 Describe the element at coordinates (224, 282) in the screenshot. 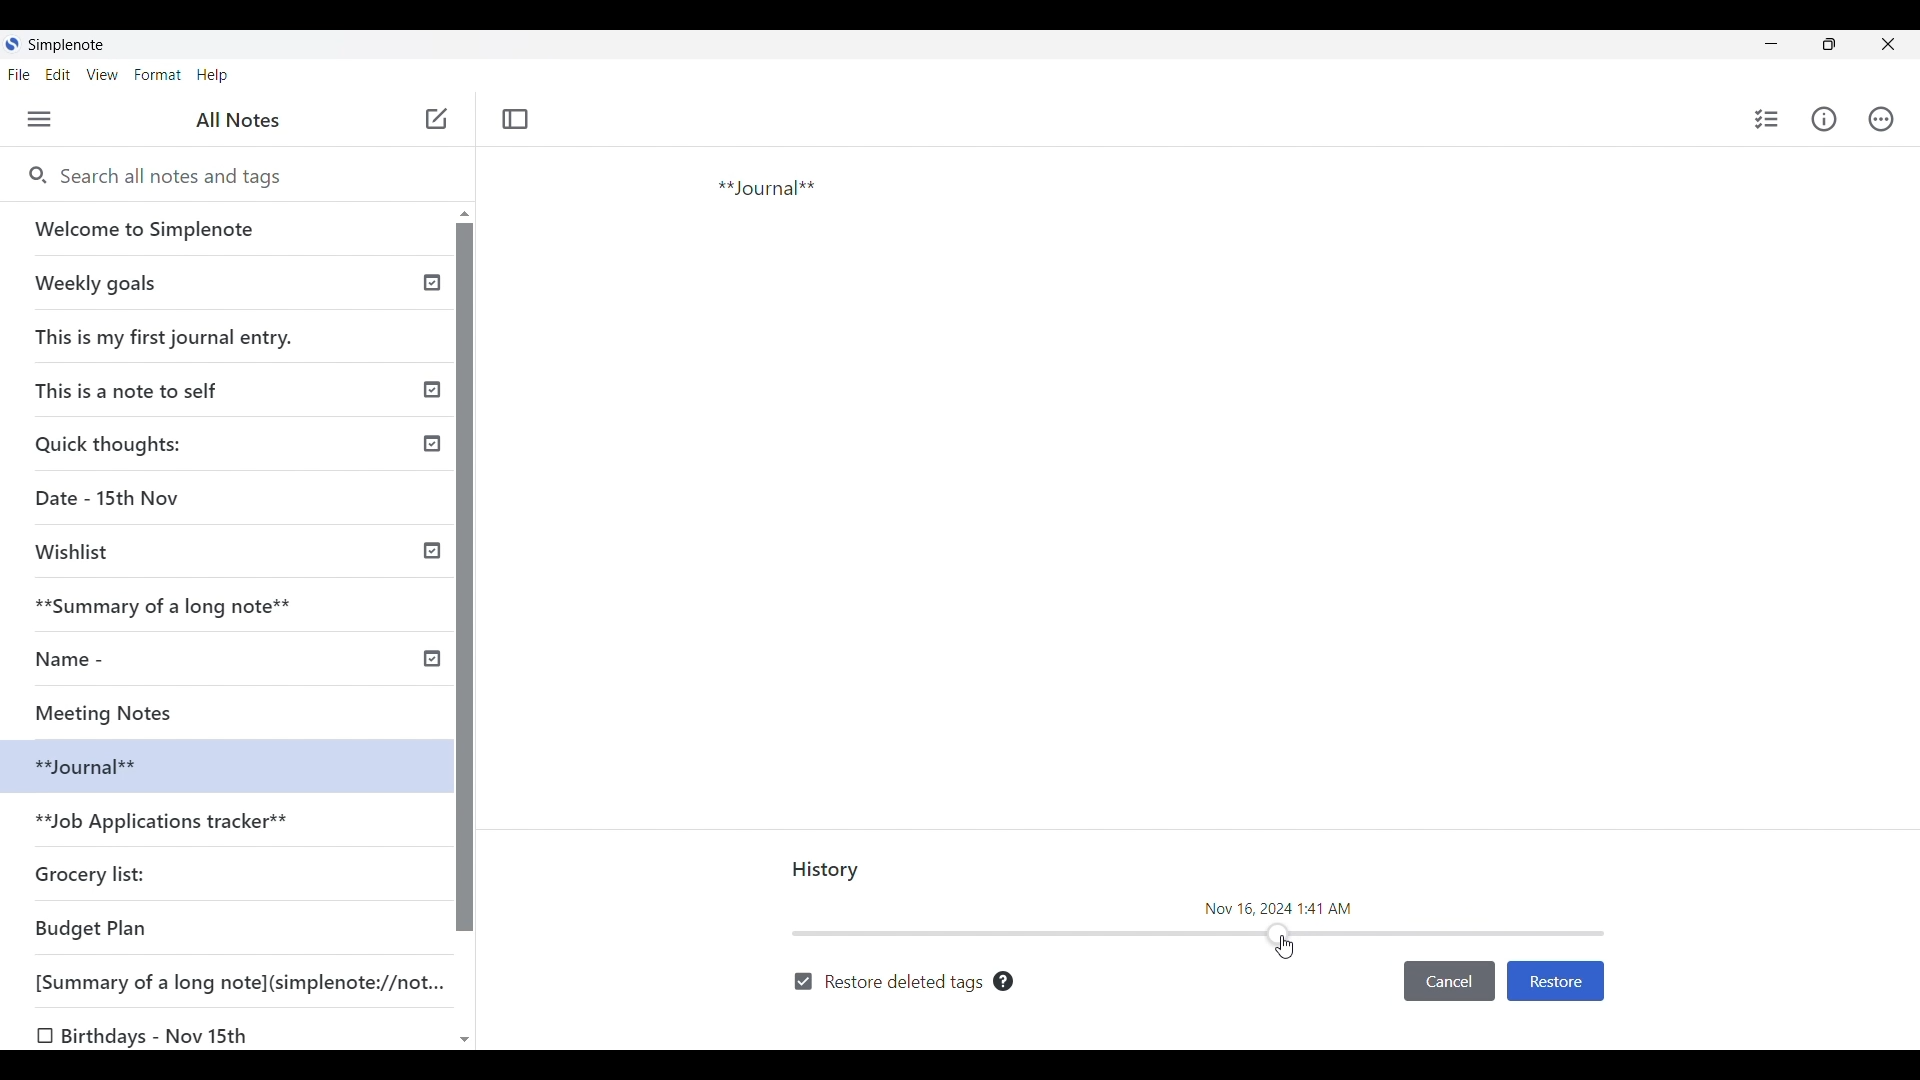

I see `weekly goals` at that location.